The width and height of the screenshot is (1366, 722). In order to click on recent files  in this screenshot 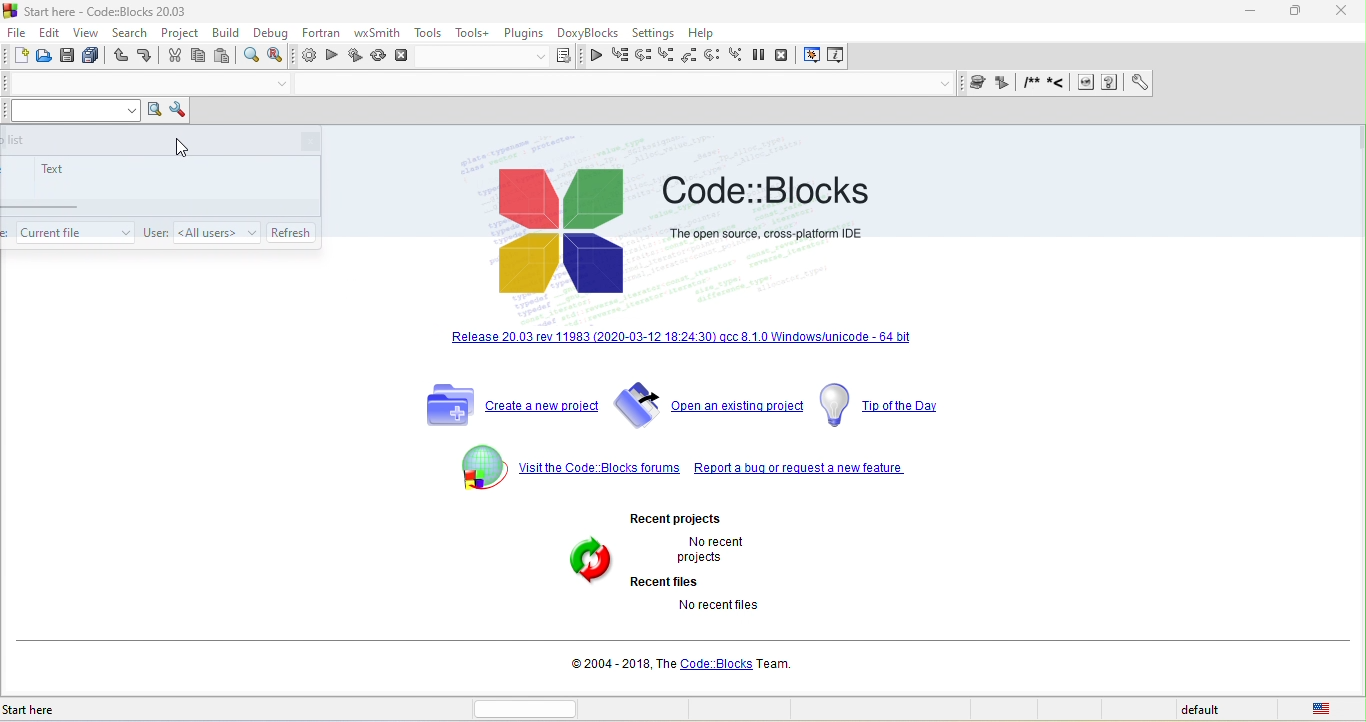, I will do `click(670, 581)`.